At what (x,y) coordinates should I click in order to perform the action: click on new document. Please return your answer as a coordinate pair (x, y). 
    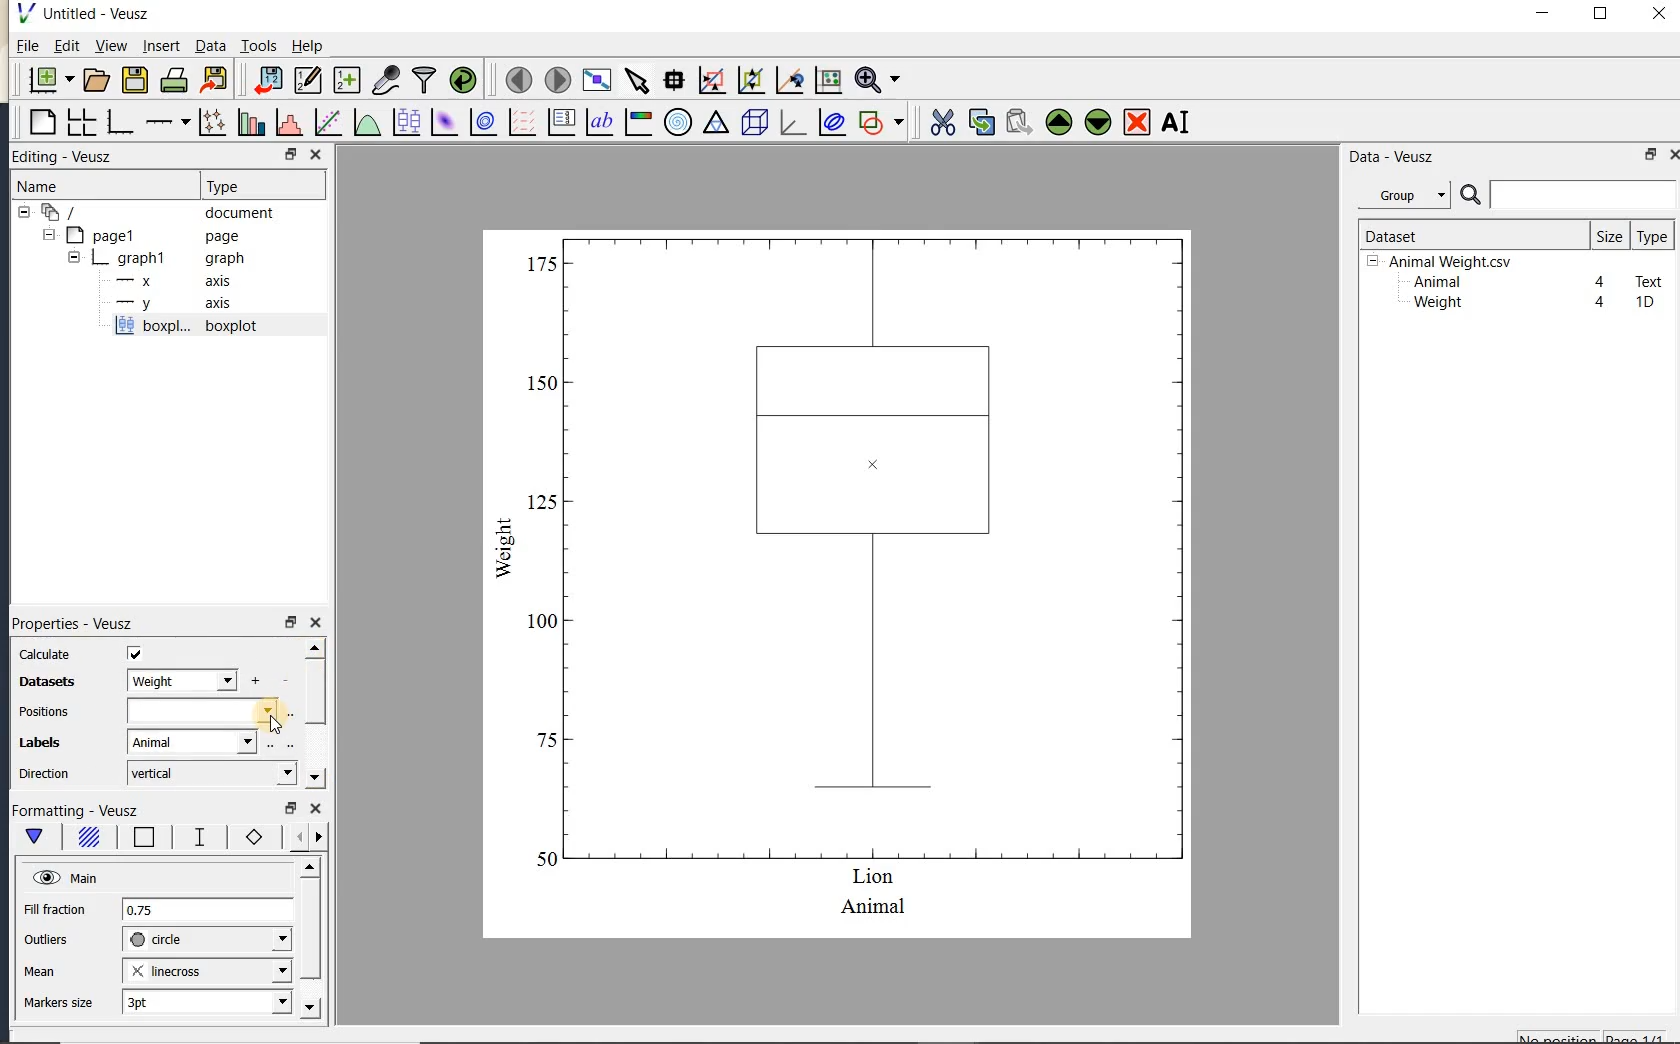
    Looking at the image, I should click on (46, 80).